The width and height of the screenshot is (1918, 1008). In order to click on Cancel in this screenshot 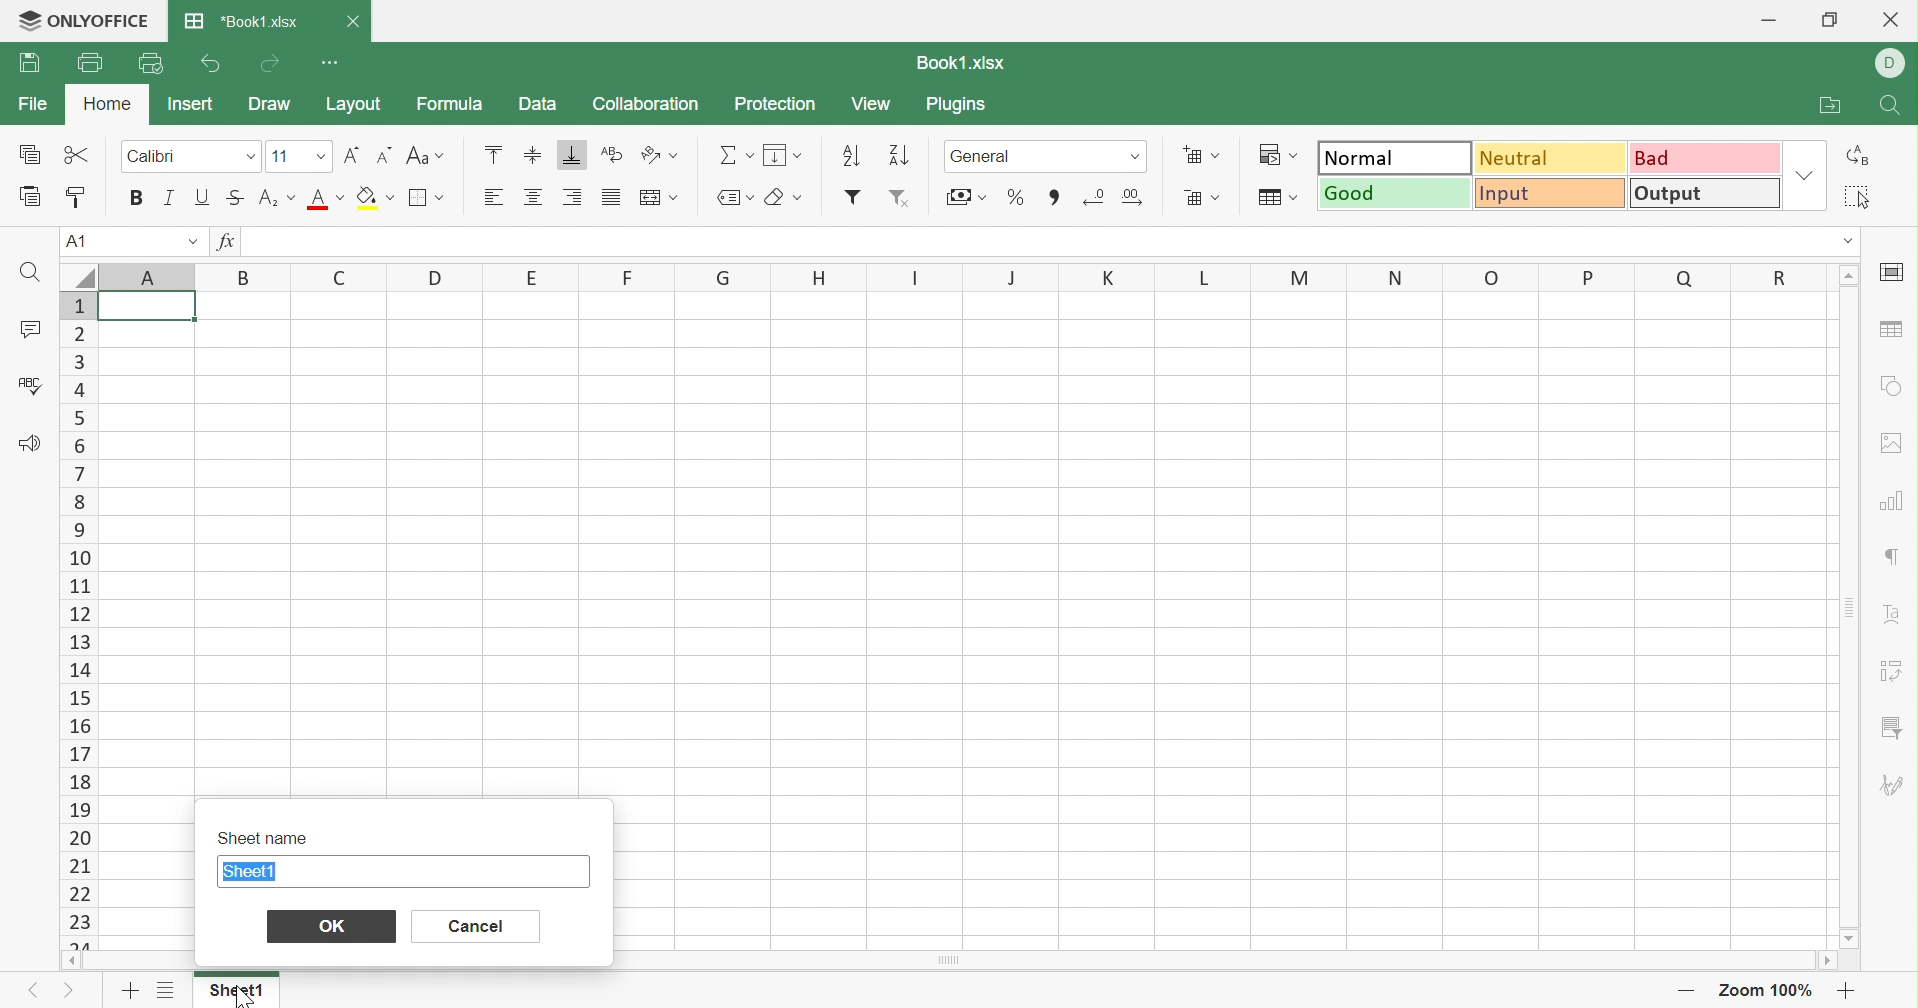, I will do `click(471, 928)`.